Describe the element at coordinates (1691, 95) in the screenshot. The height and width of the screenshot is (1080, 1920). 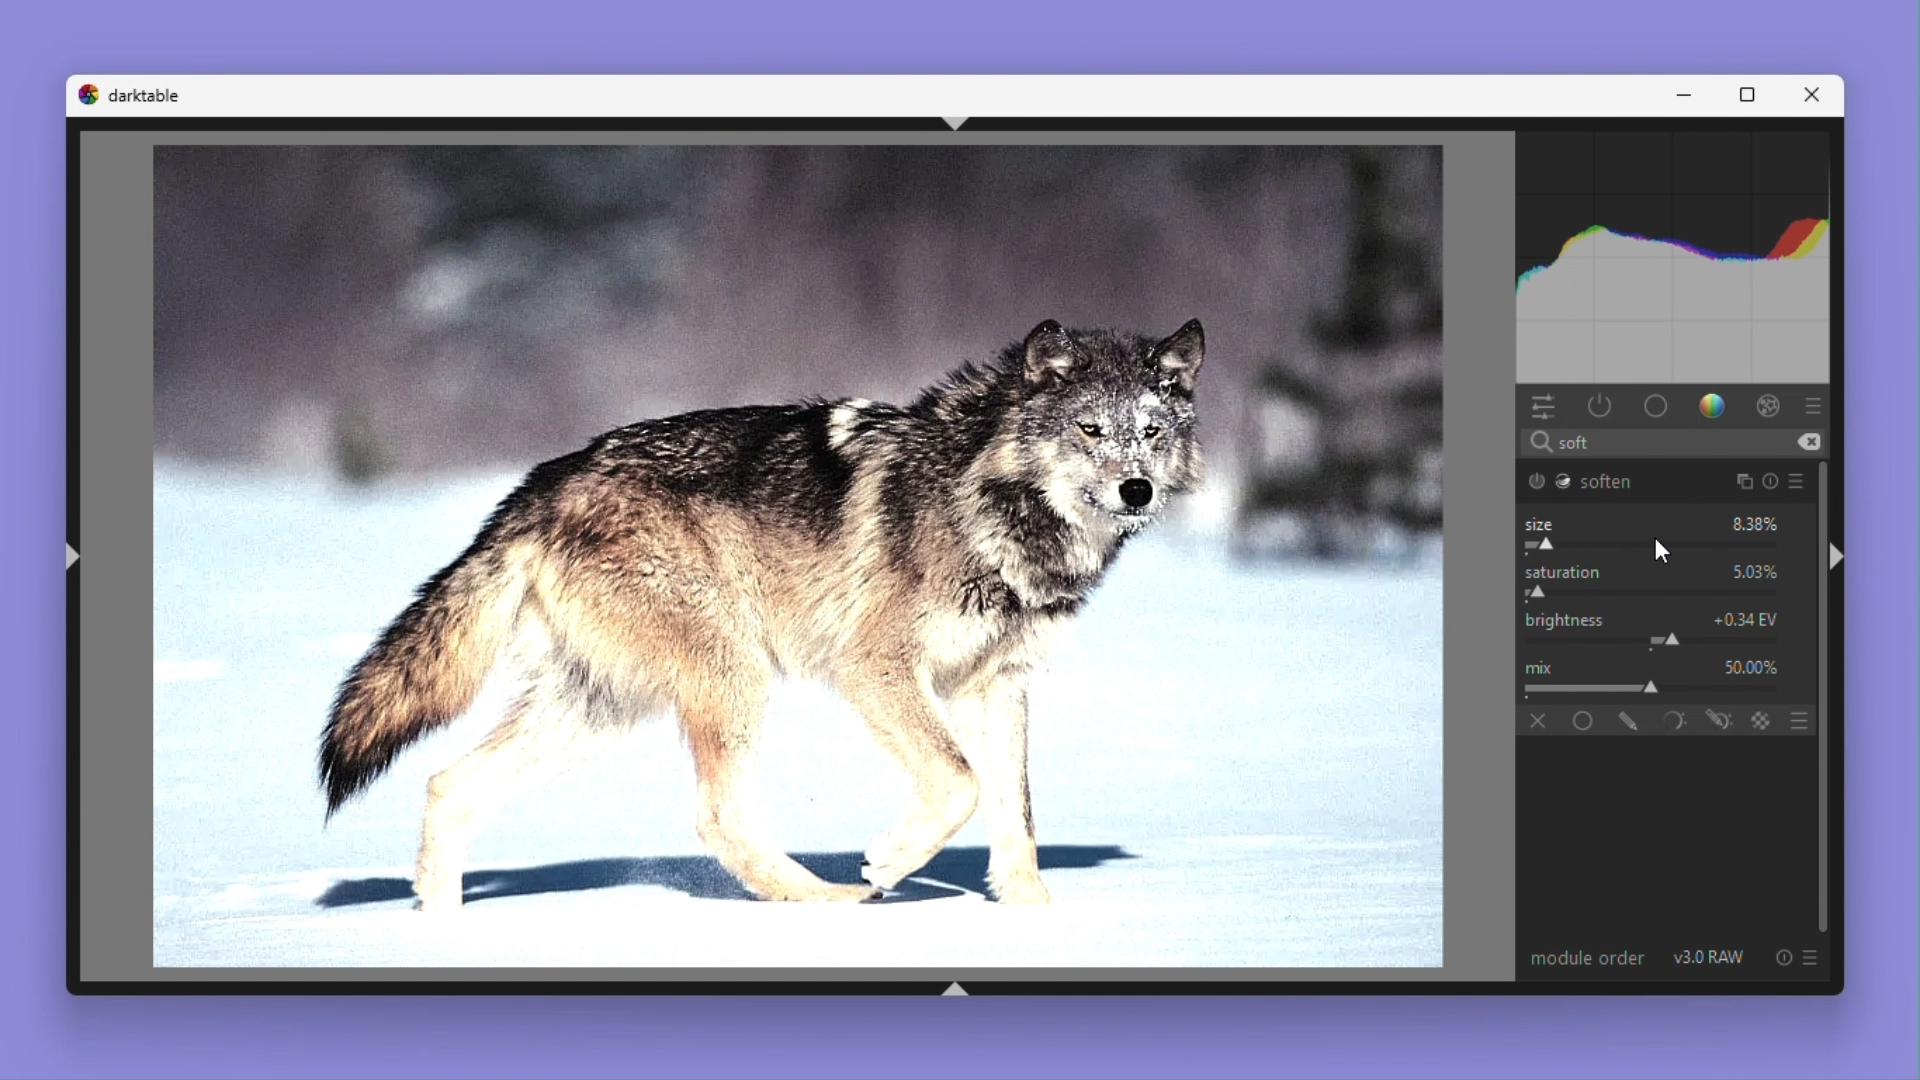
I see `Minimise` at that location.